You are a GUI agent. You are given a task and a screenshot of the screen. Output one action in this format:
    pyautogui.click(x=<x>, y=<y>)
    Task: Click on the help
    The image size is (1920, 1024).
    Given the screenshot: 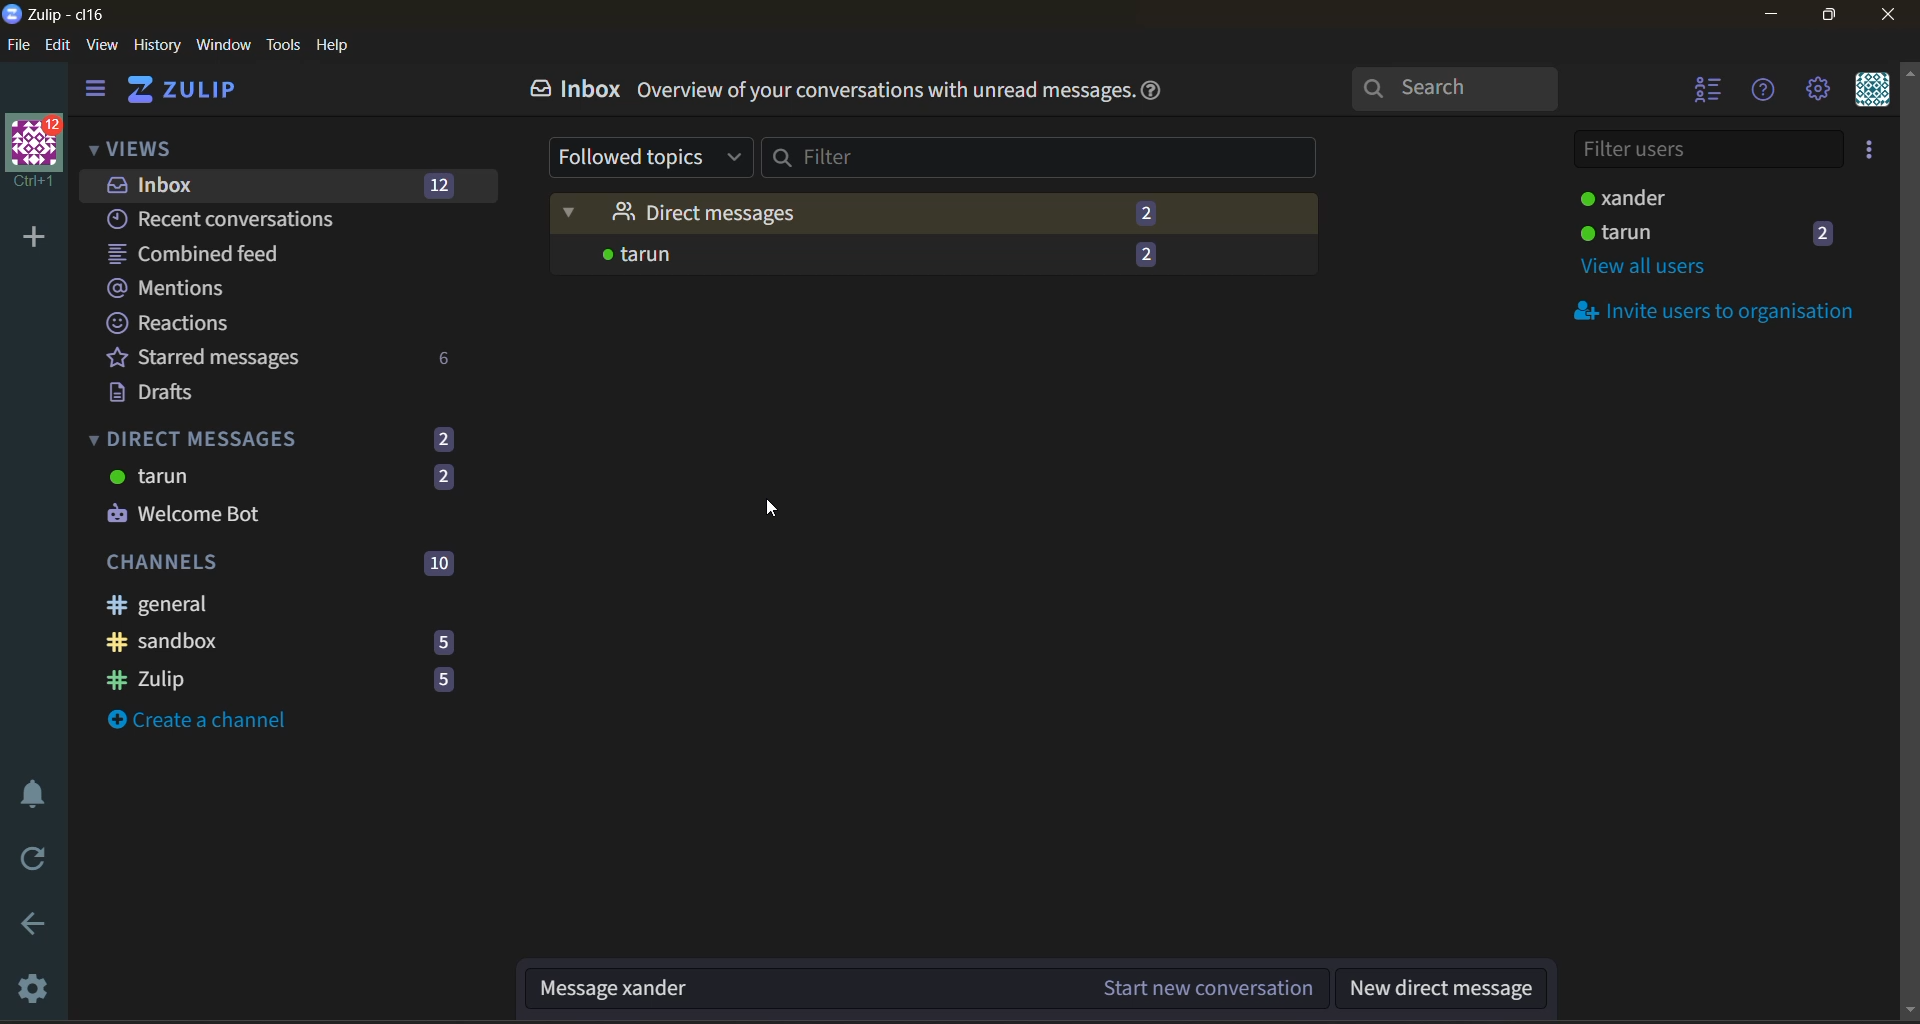 What is the action you would take?
    pyautogui.click(x=1157, y=96)
    